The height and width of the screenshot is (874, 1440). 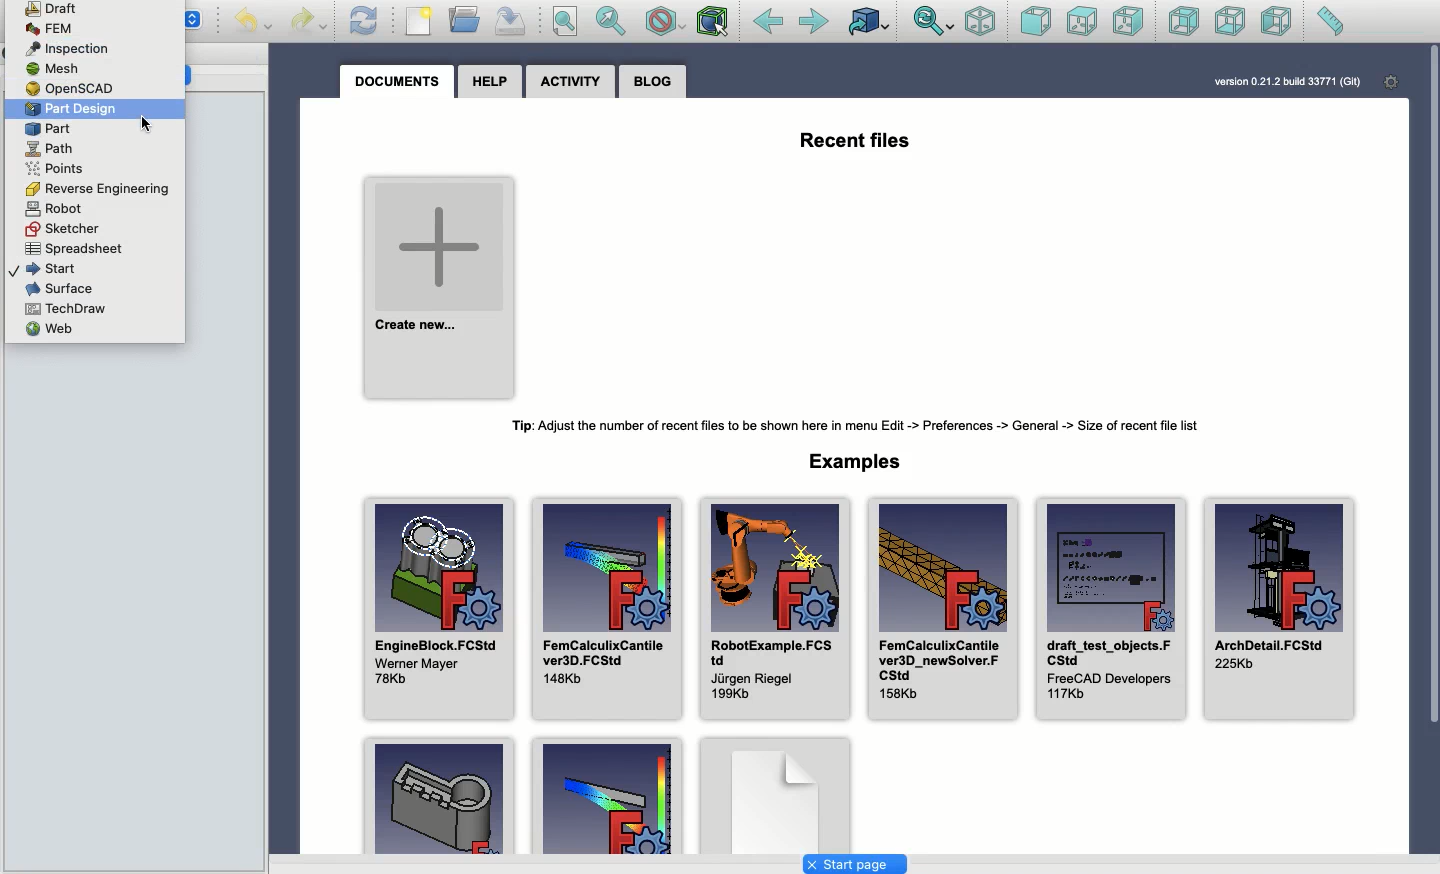 What do you see at coordinates (1275, 22) in the screenshot?
I see `Left` at bounding box center [1275, 22].